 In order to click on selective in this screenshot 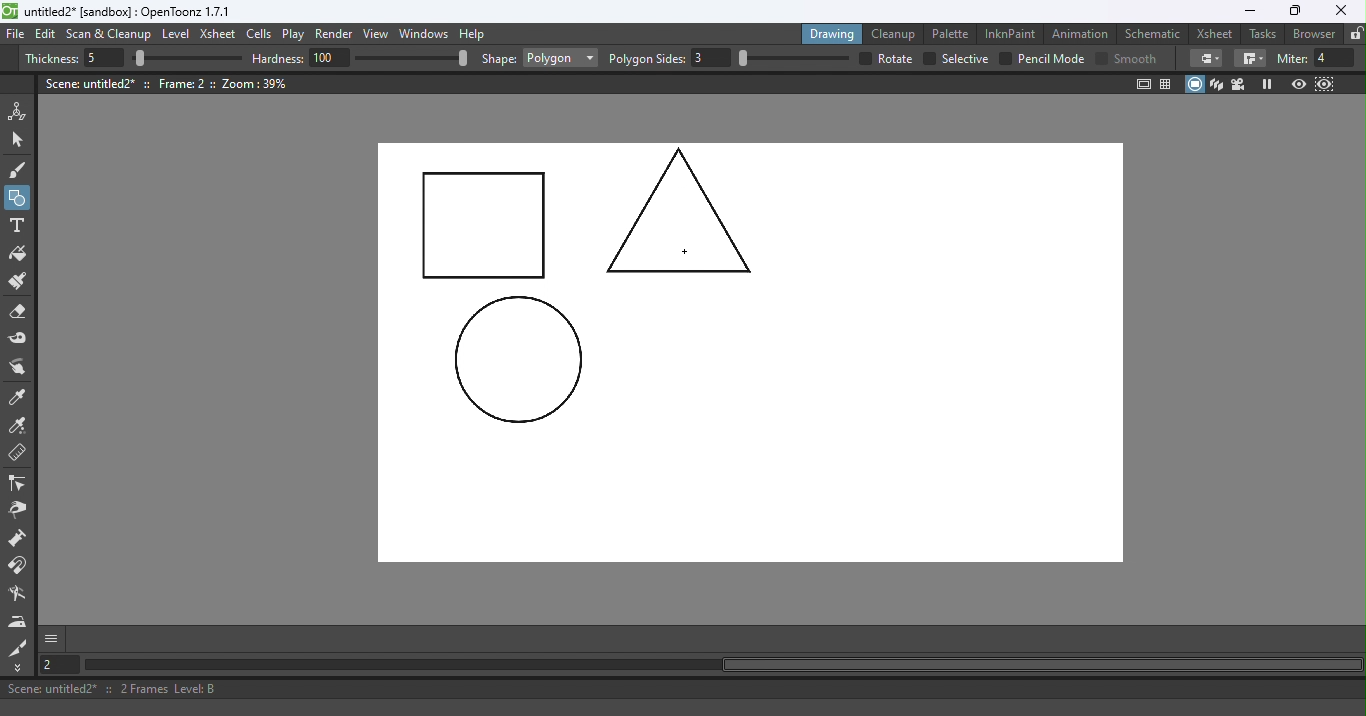, I will do `click(965, 59)`.